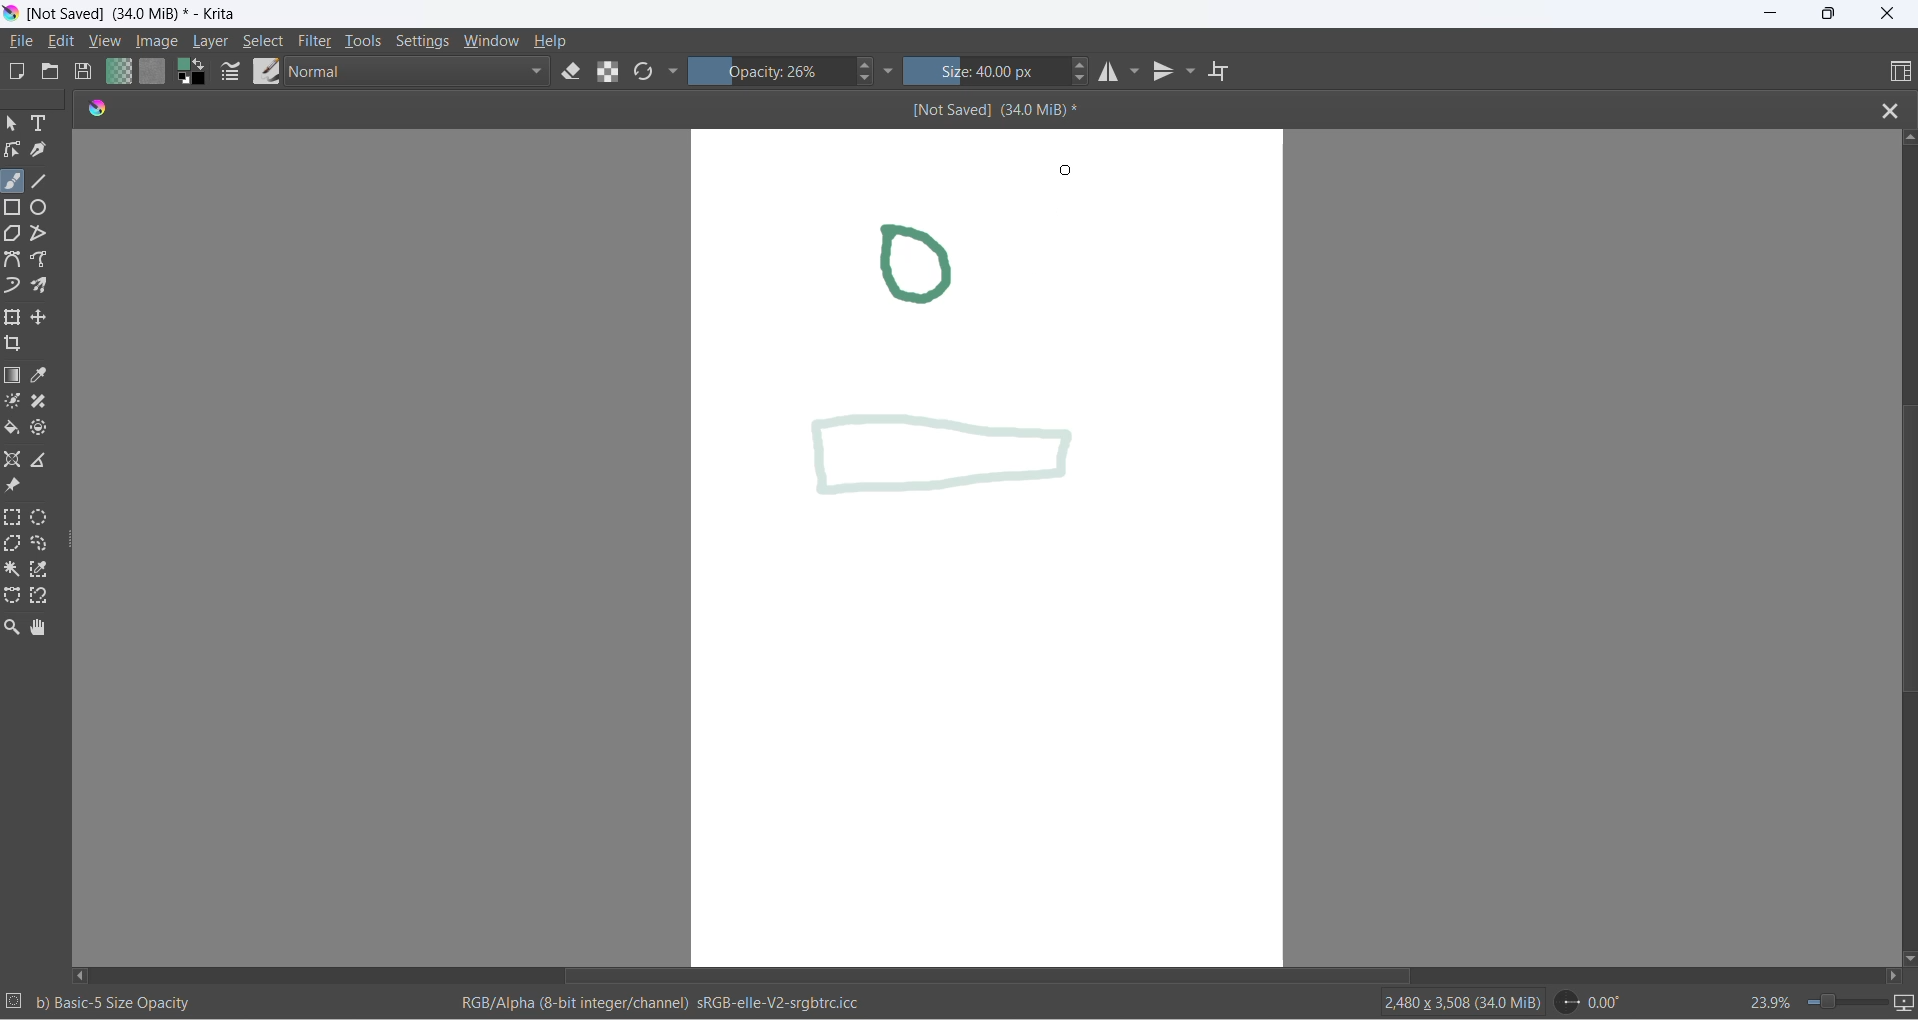 The image size is (1918, 1020). I want to click on freehand brush tool, so click(15, 179).